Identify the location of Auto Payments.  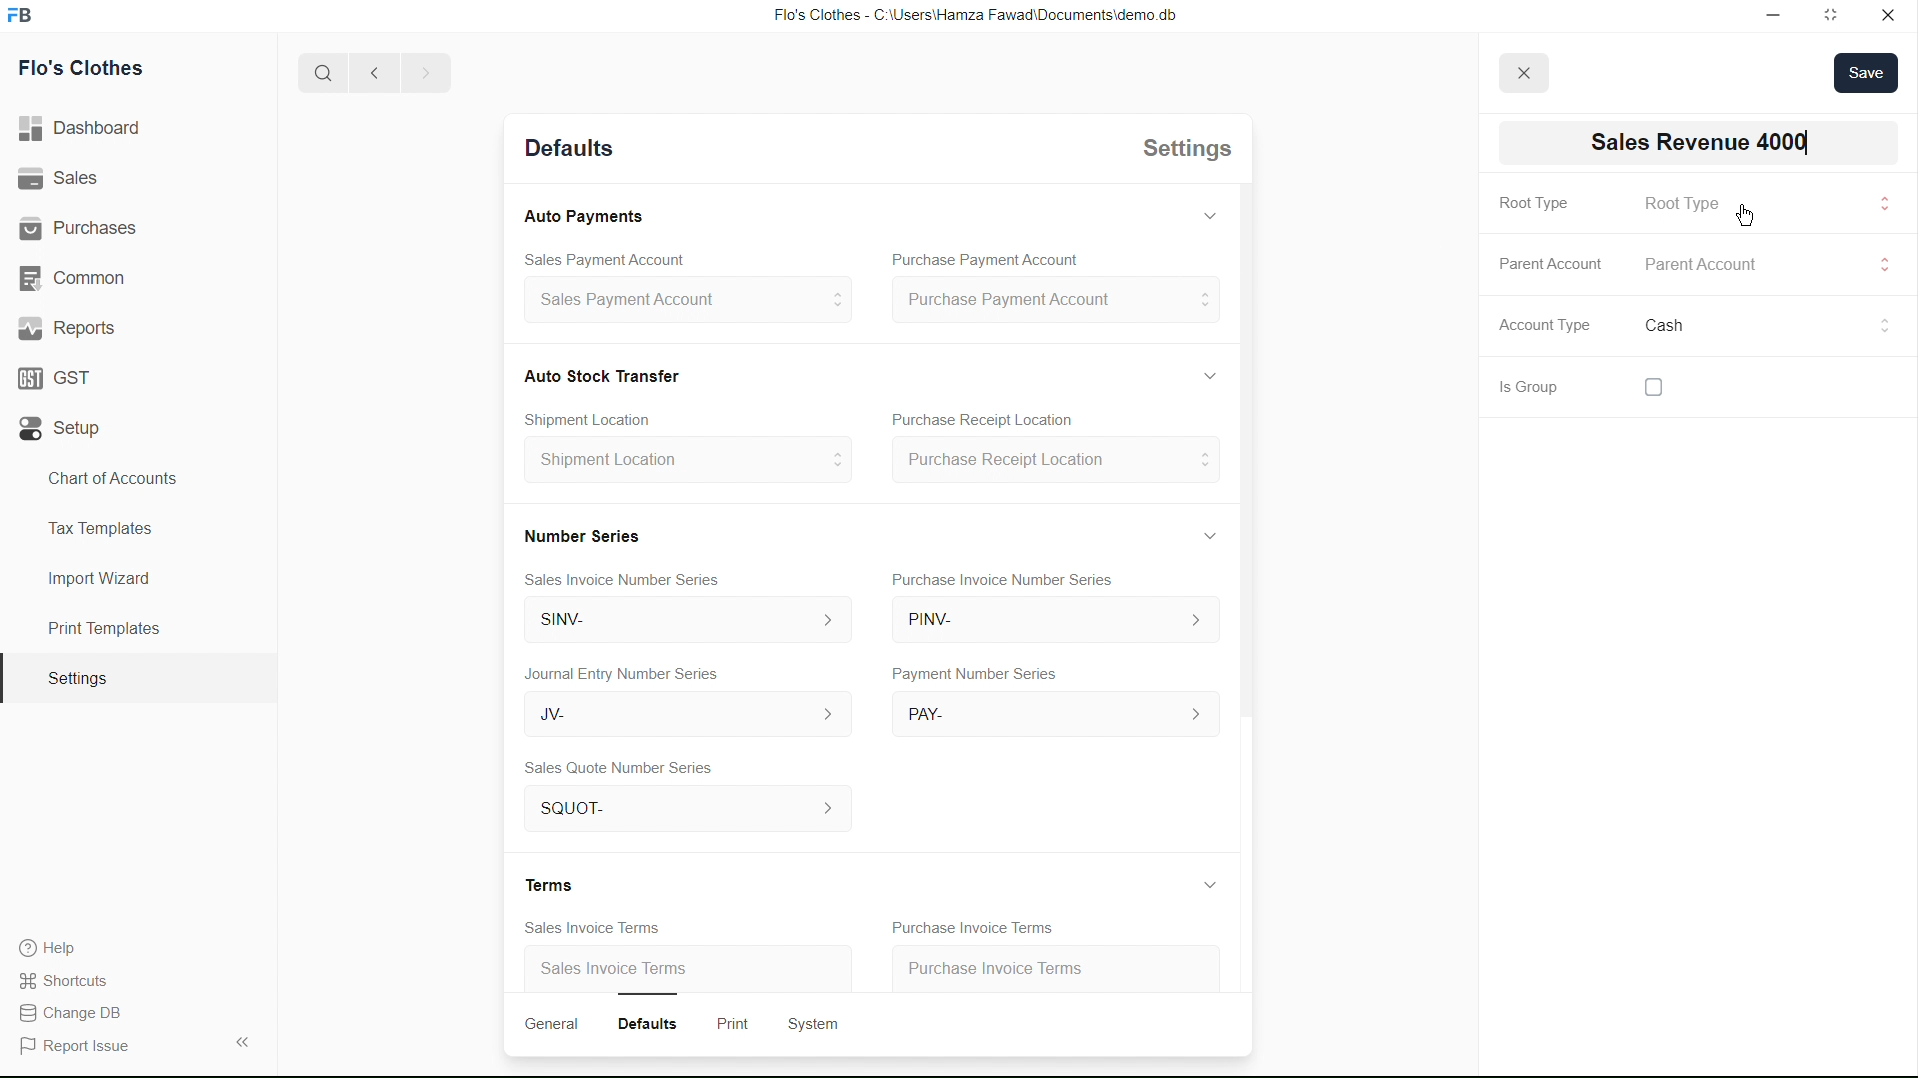
(583, 217).